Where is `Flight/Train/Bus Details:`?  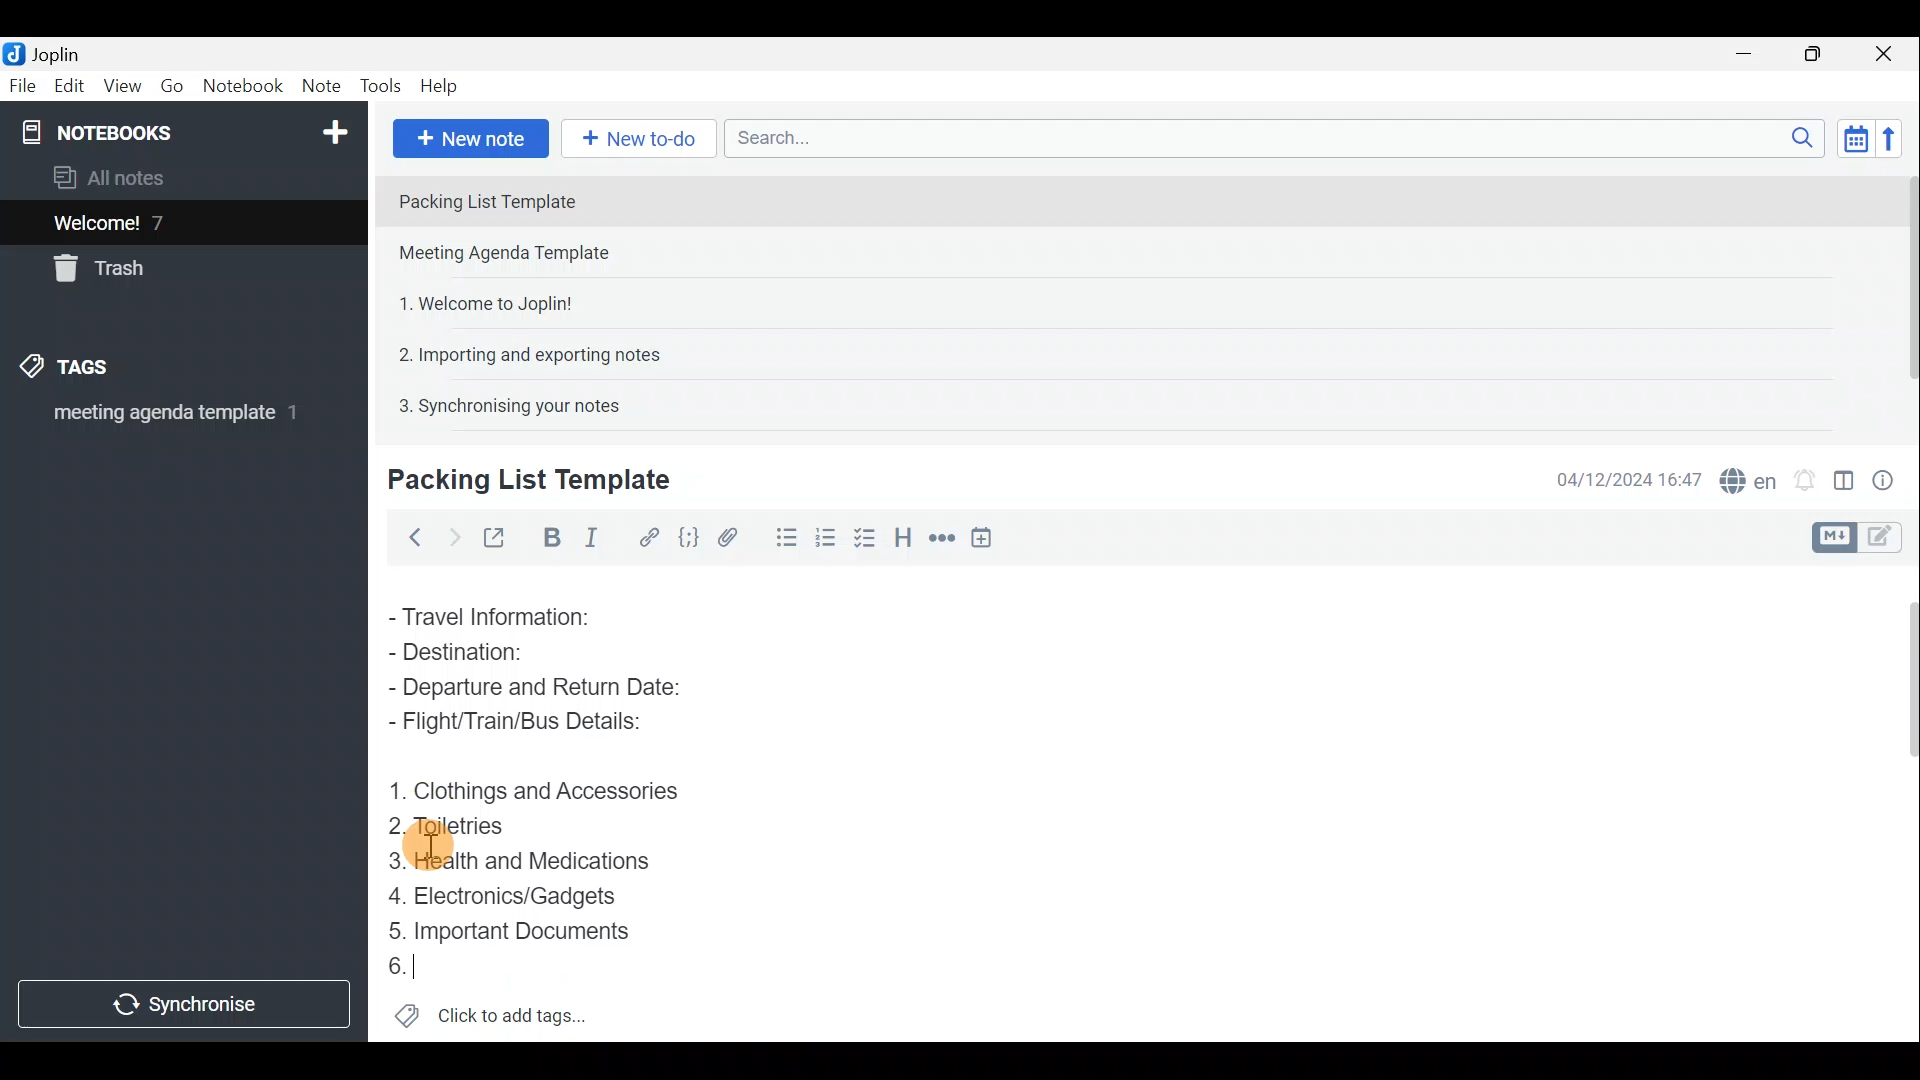 Flight/Train/Bus Details: is located at coordinates (536, 727).